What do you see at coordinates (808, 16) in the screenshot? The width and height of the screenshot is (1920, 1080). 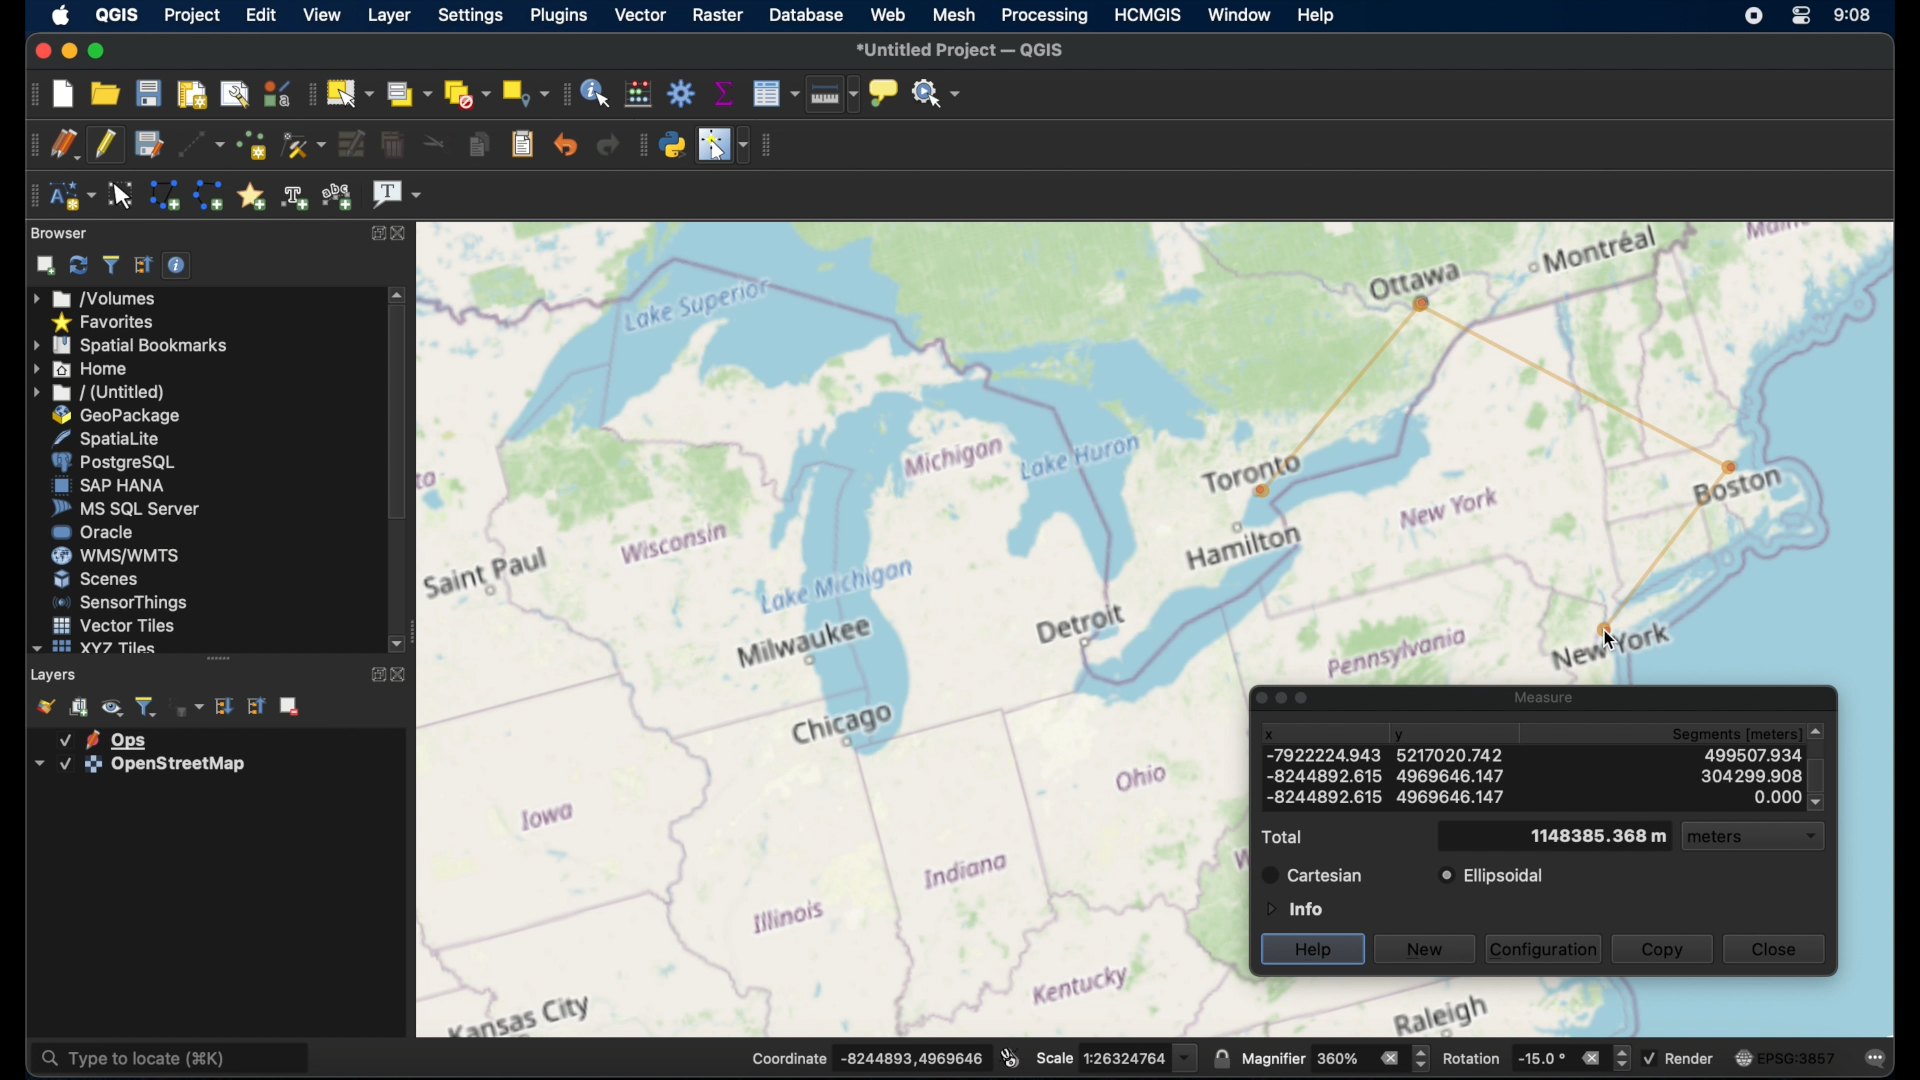 I see `database` at bounding box center [808, 16].